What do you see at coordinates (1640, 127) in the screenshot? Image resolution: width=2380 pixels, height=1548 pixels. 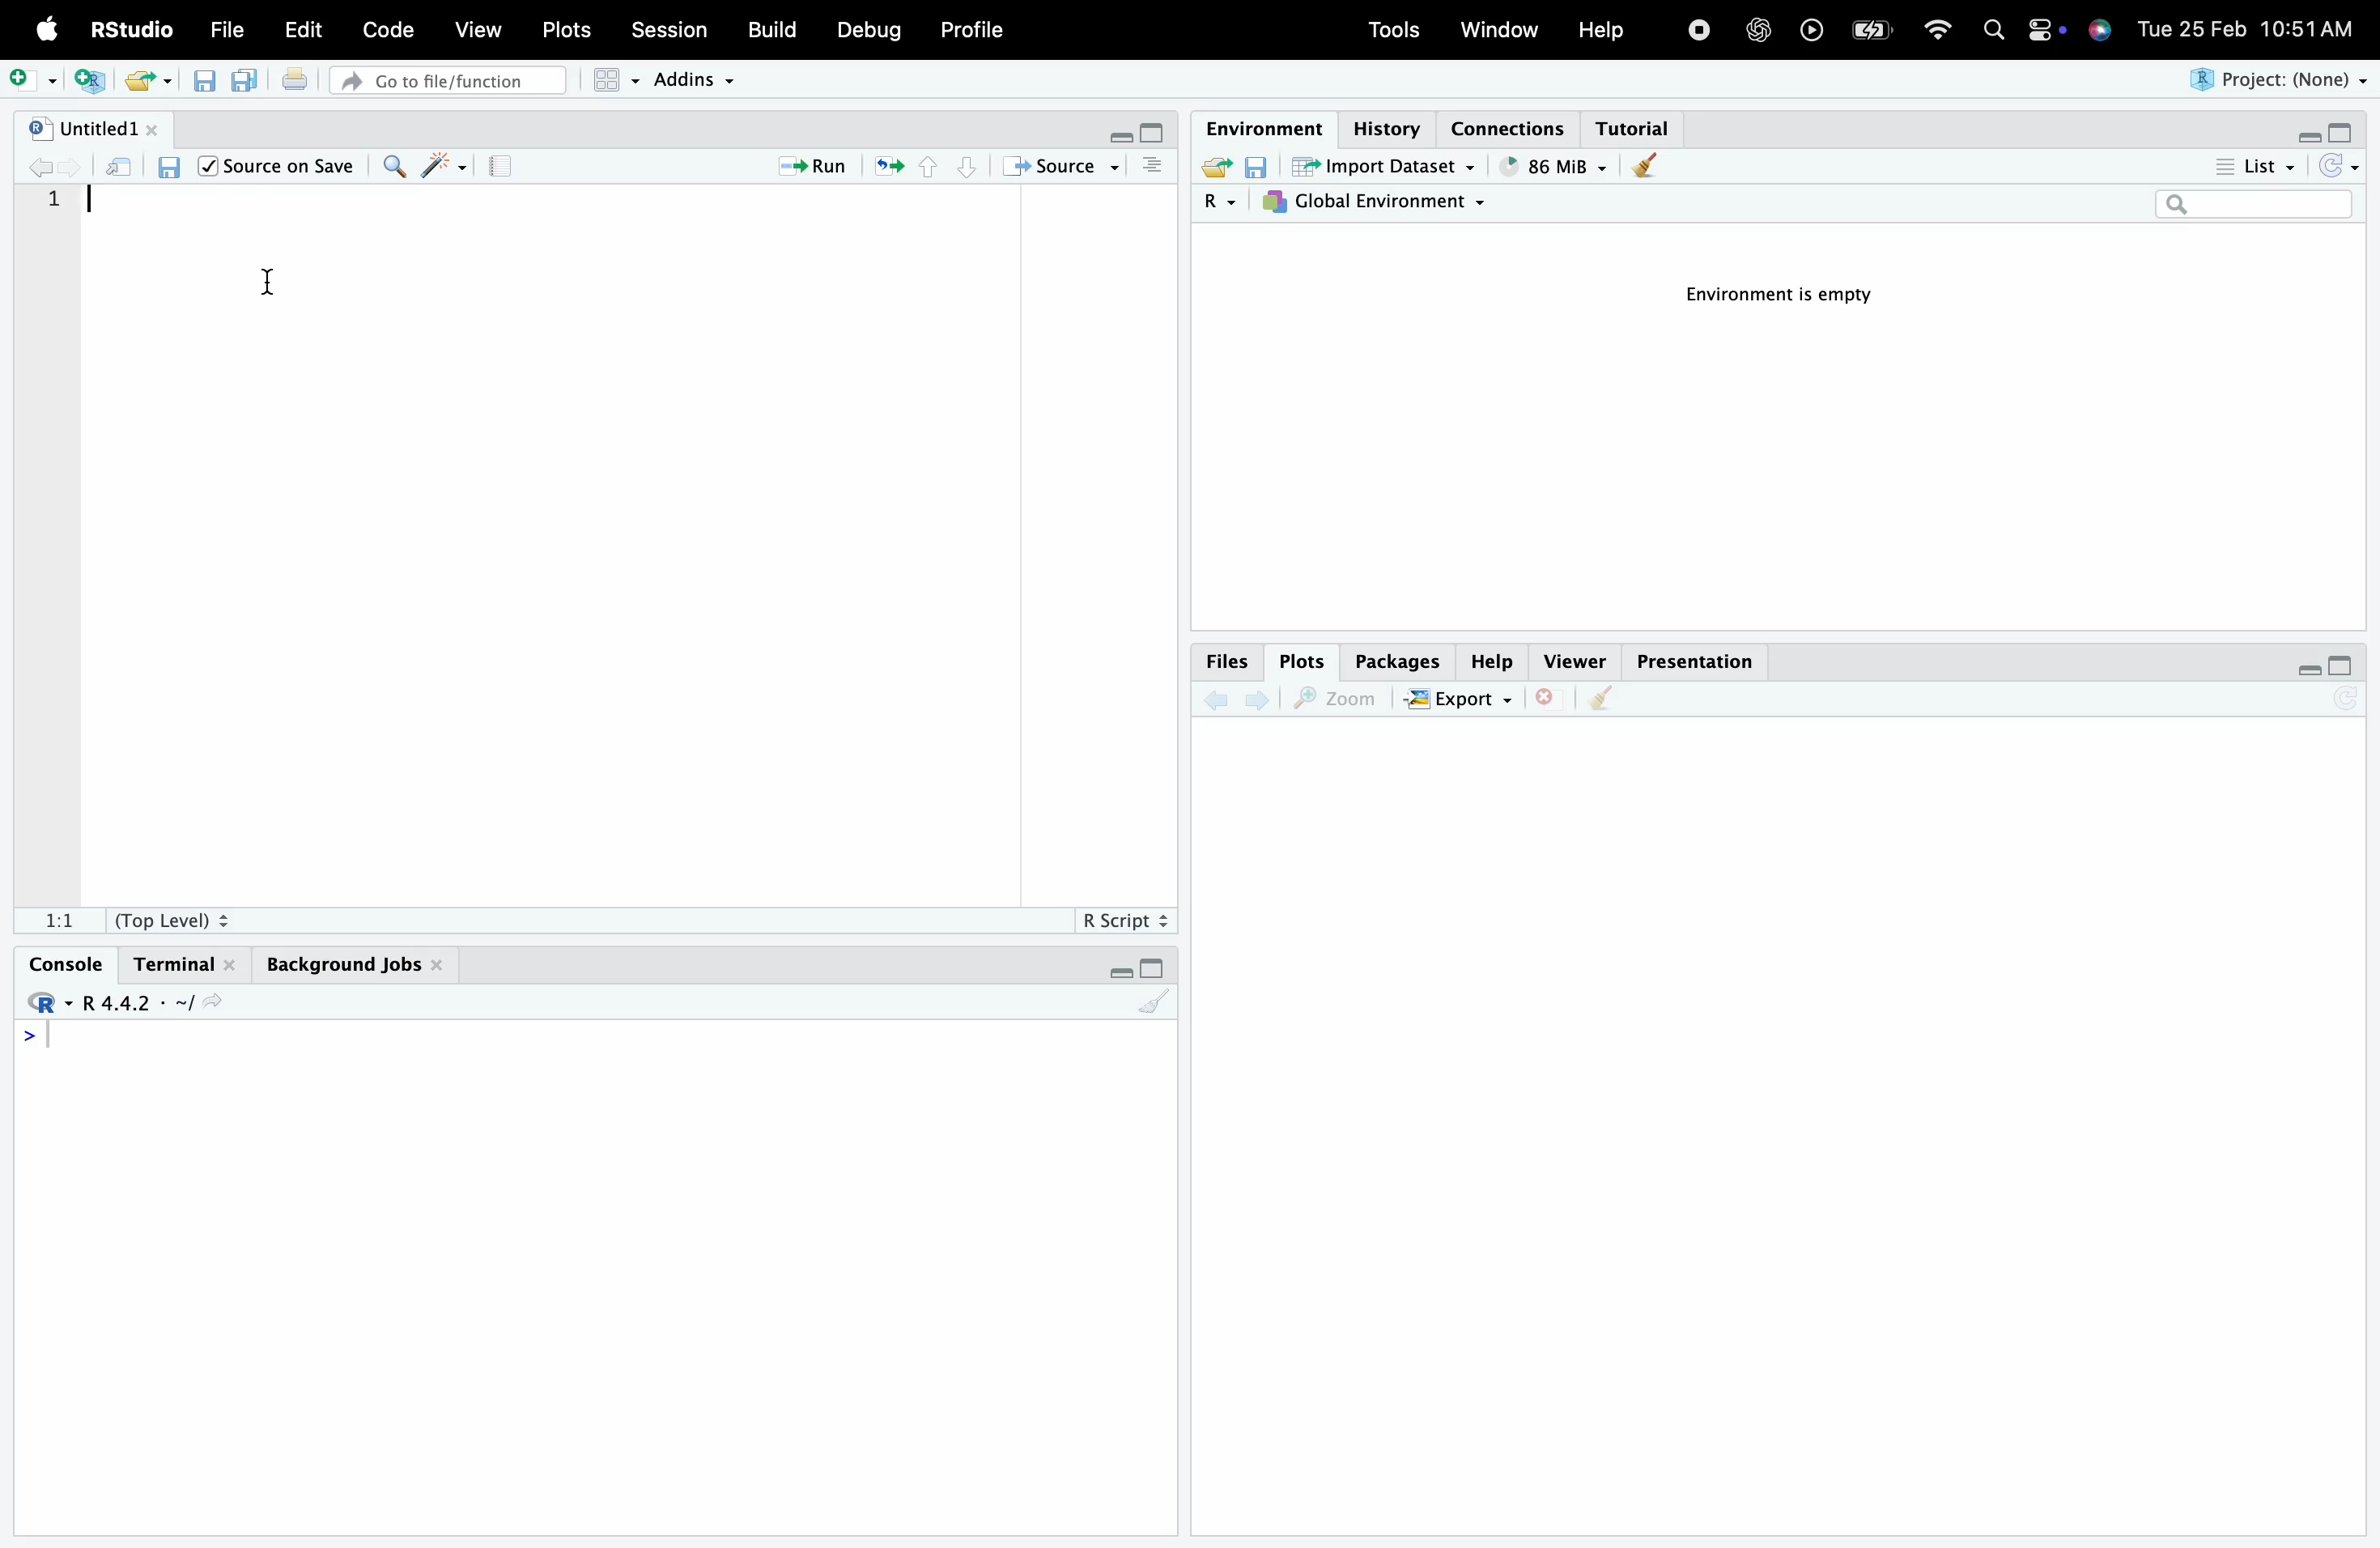 I see `Tutorial` at bounding box center [1640, 127].